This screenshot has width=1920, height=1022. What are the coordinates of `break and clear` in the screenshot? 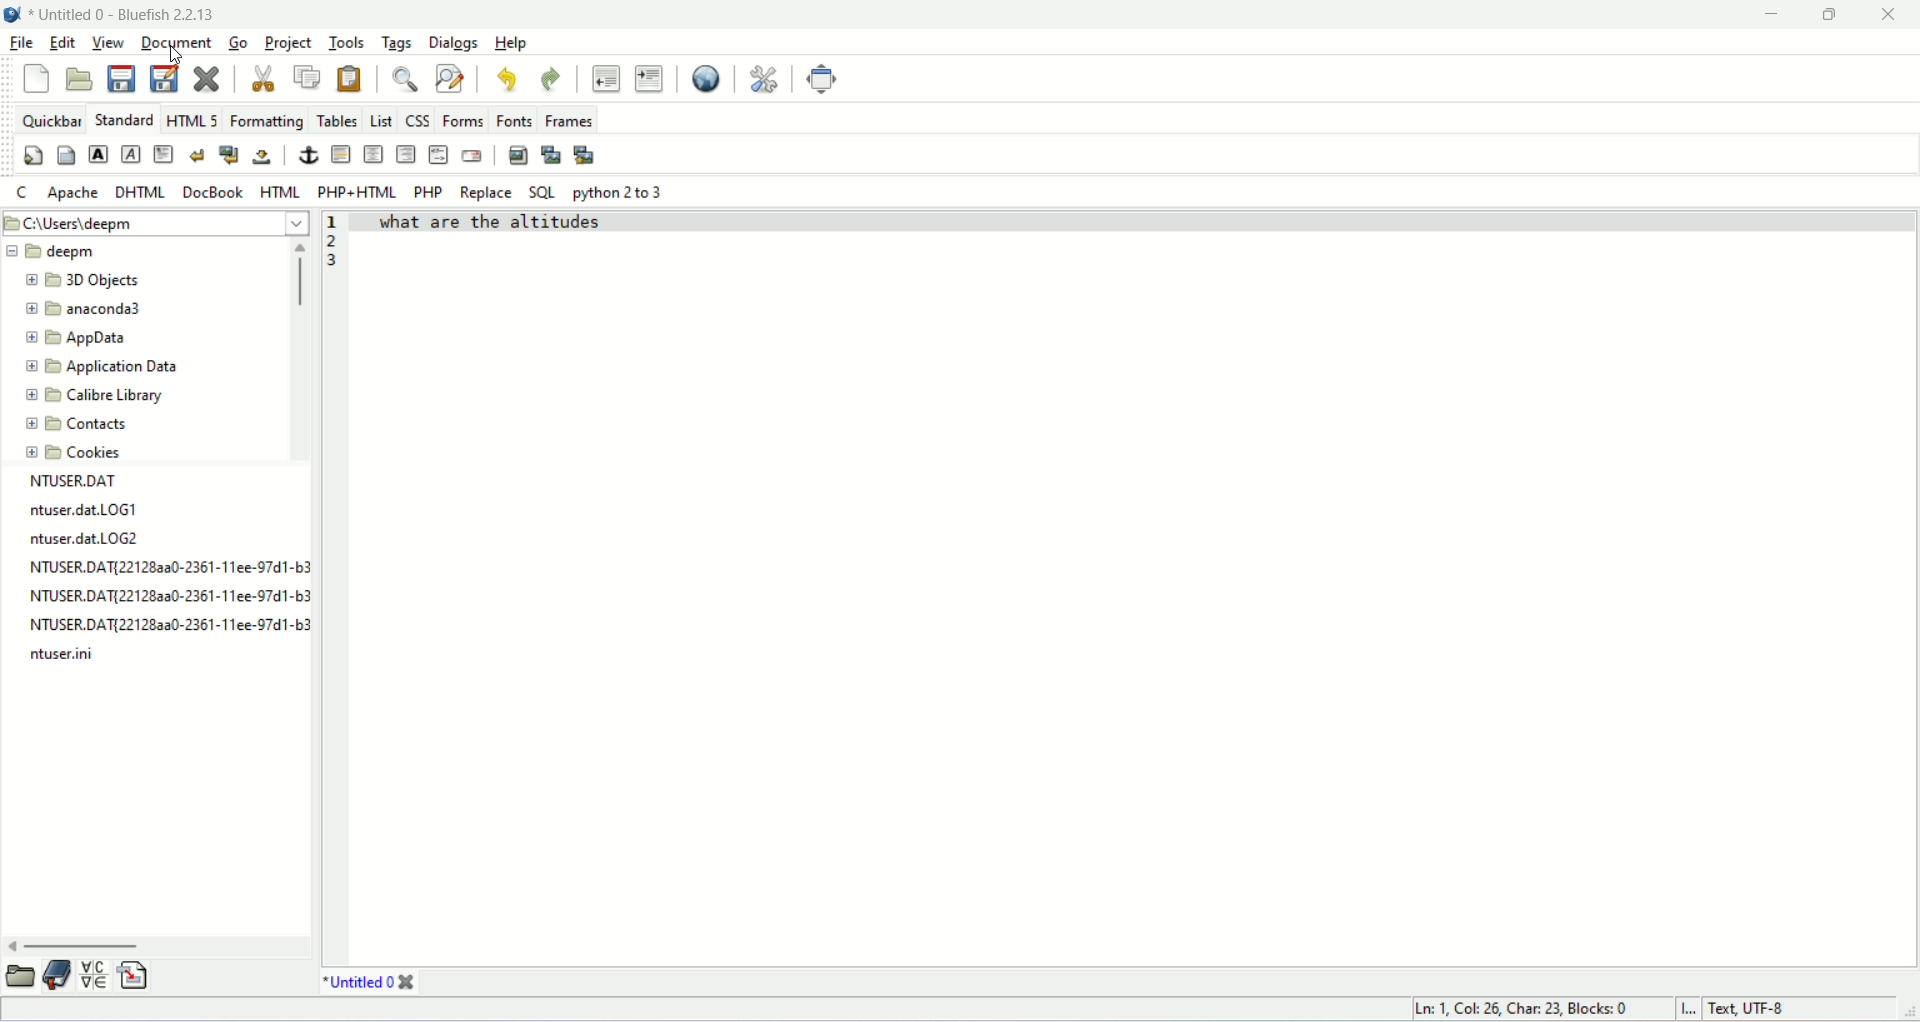 It's located at (228, 155).